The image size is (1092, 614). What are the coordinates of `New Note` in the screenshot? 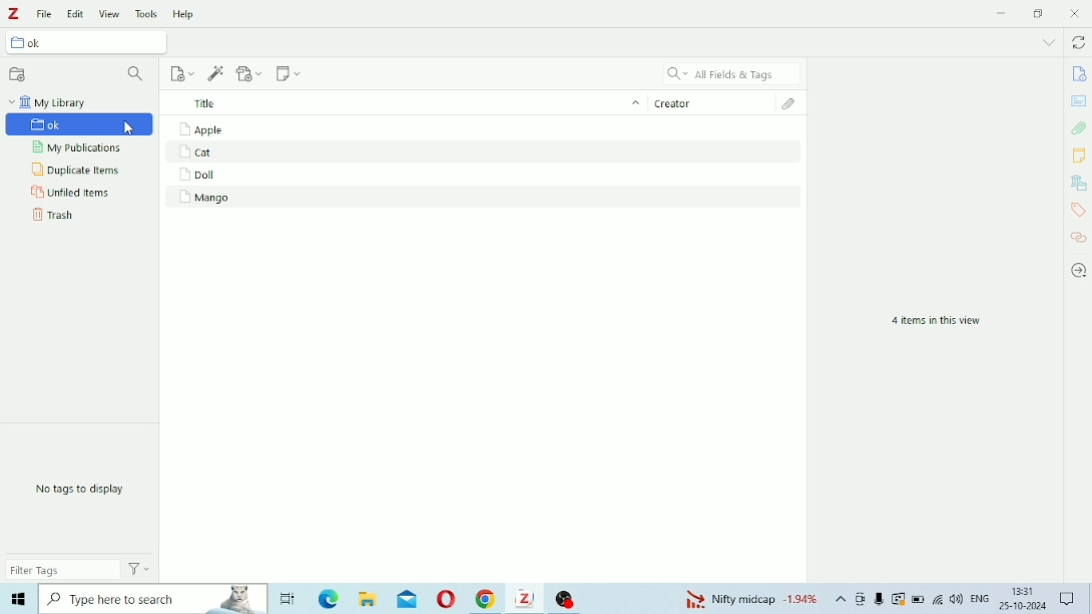 It's located at (289, 73).